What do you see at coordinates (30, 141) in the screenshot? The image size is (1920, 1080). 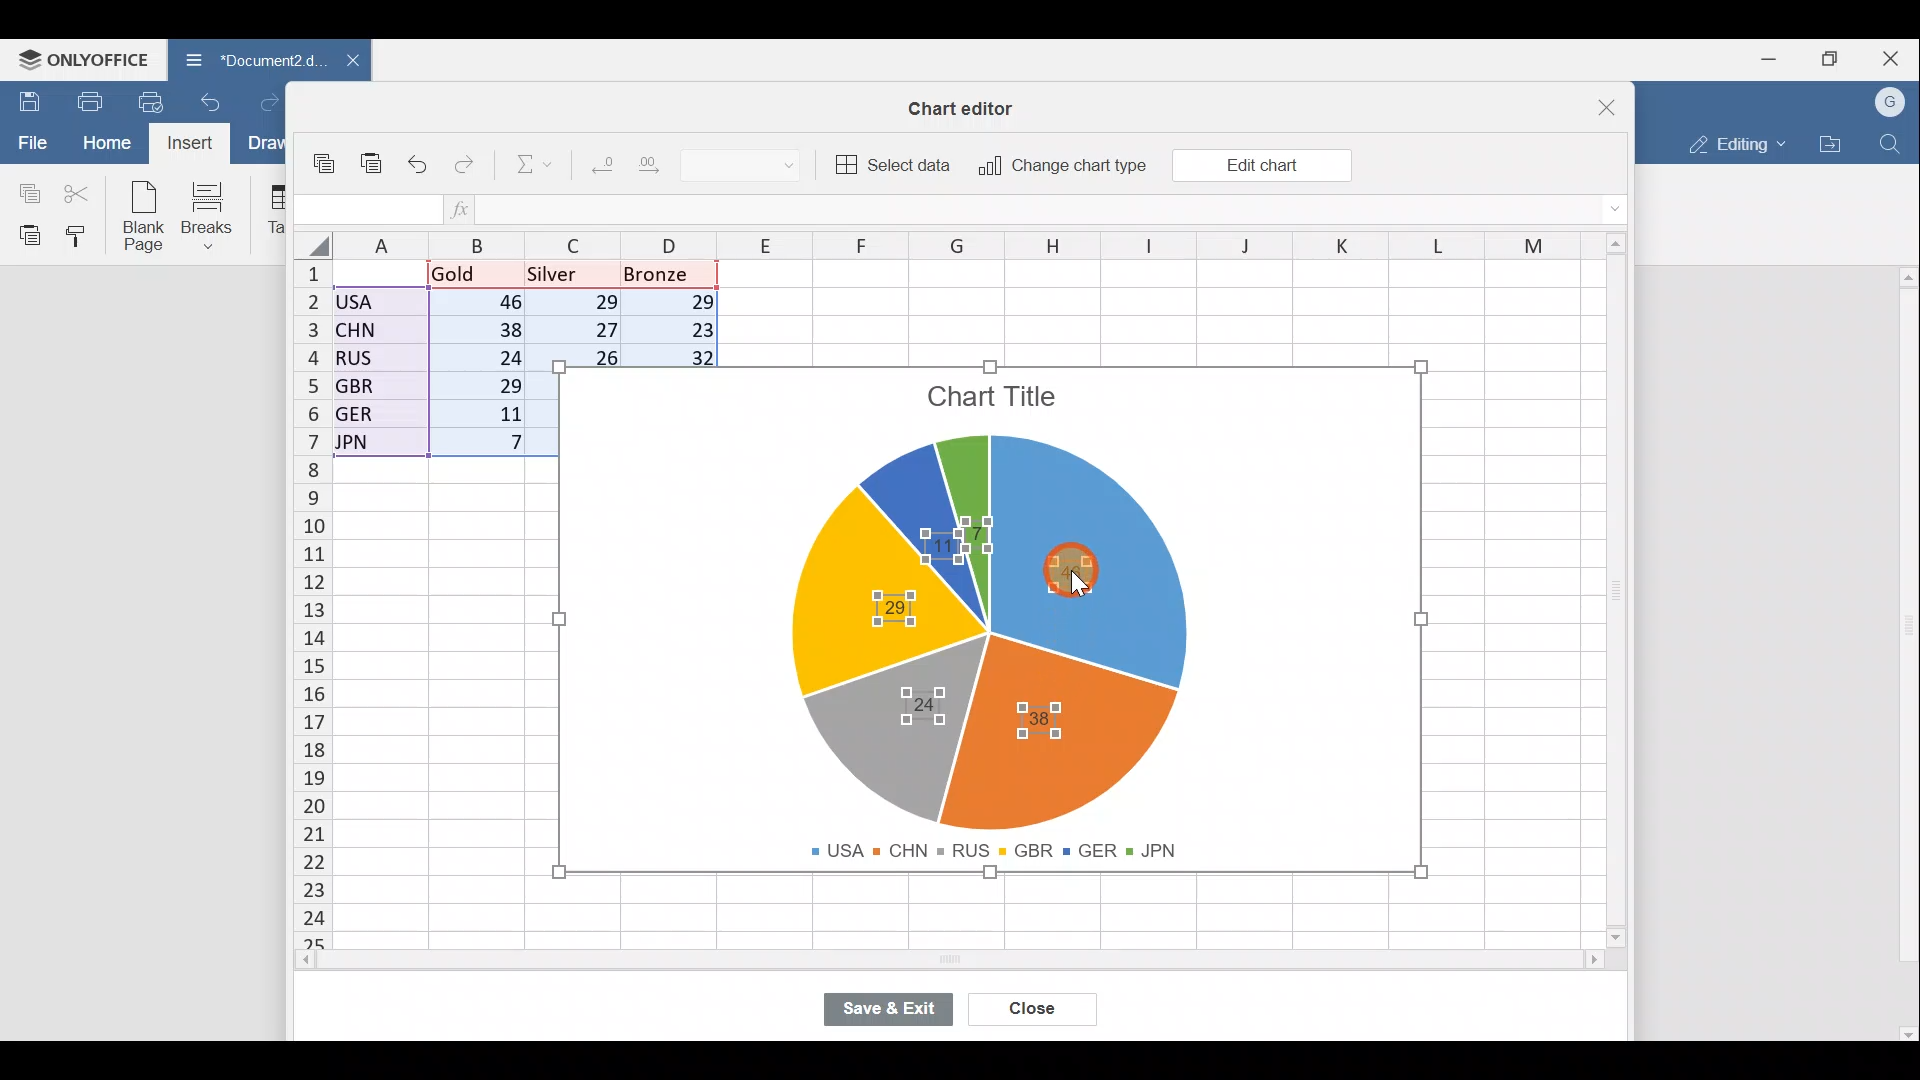 I see `File` at bounding box center [30, 141].